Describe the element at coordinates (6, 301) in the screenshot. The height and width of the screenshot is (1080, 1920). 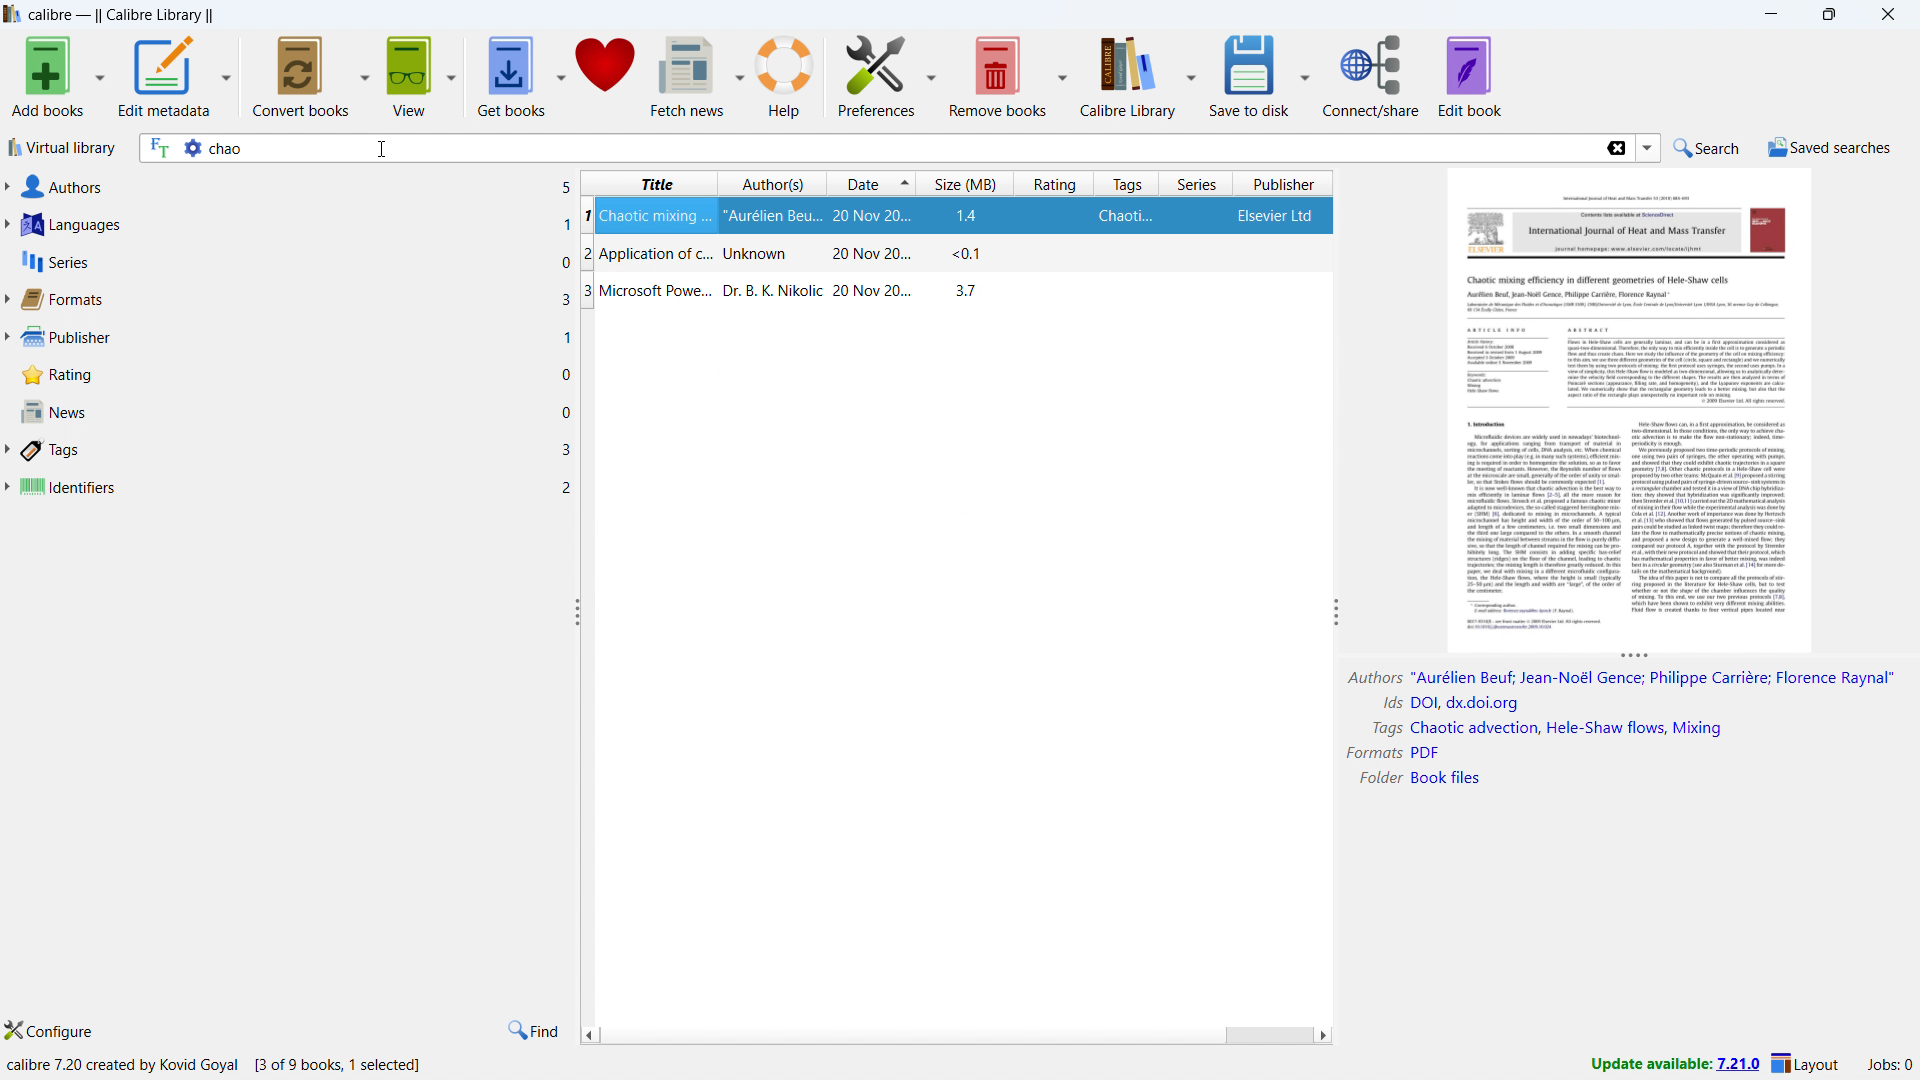
I see `expand format` at that location.